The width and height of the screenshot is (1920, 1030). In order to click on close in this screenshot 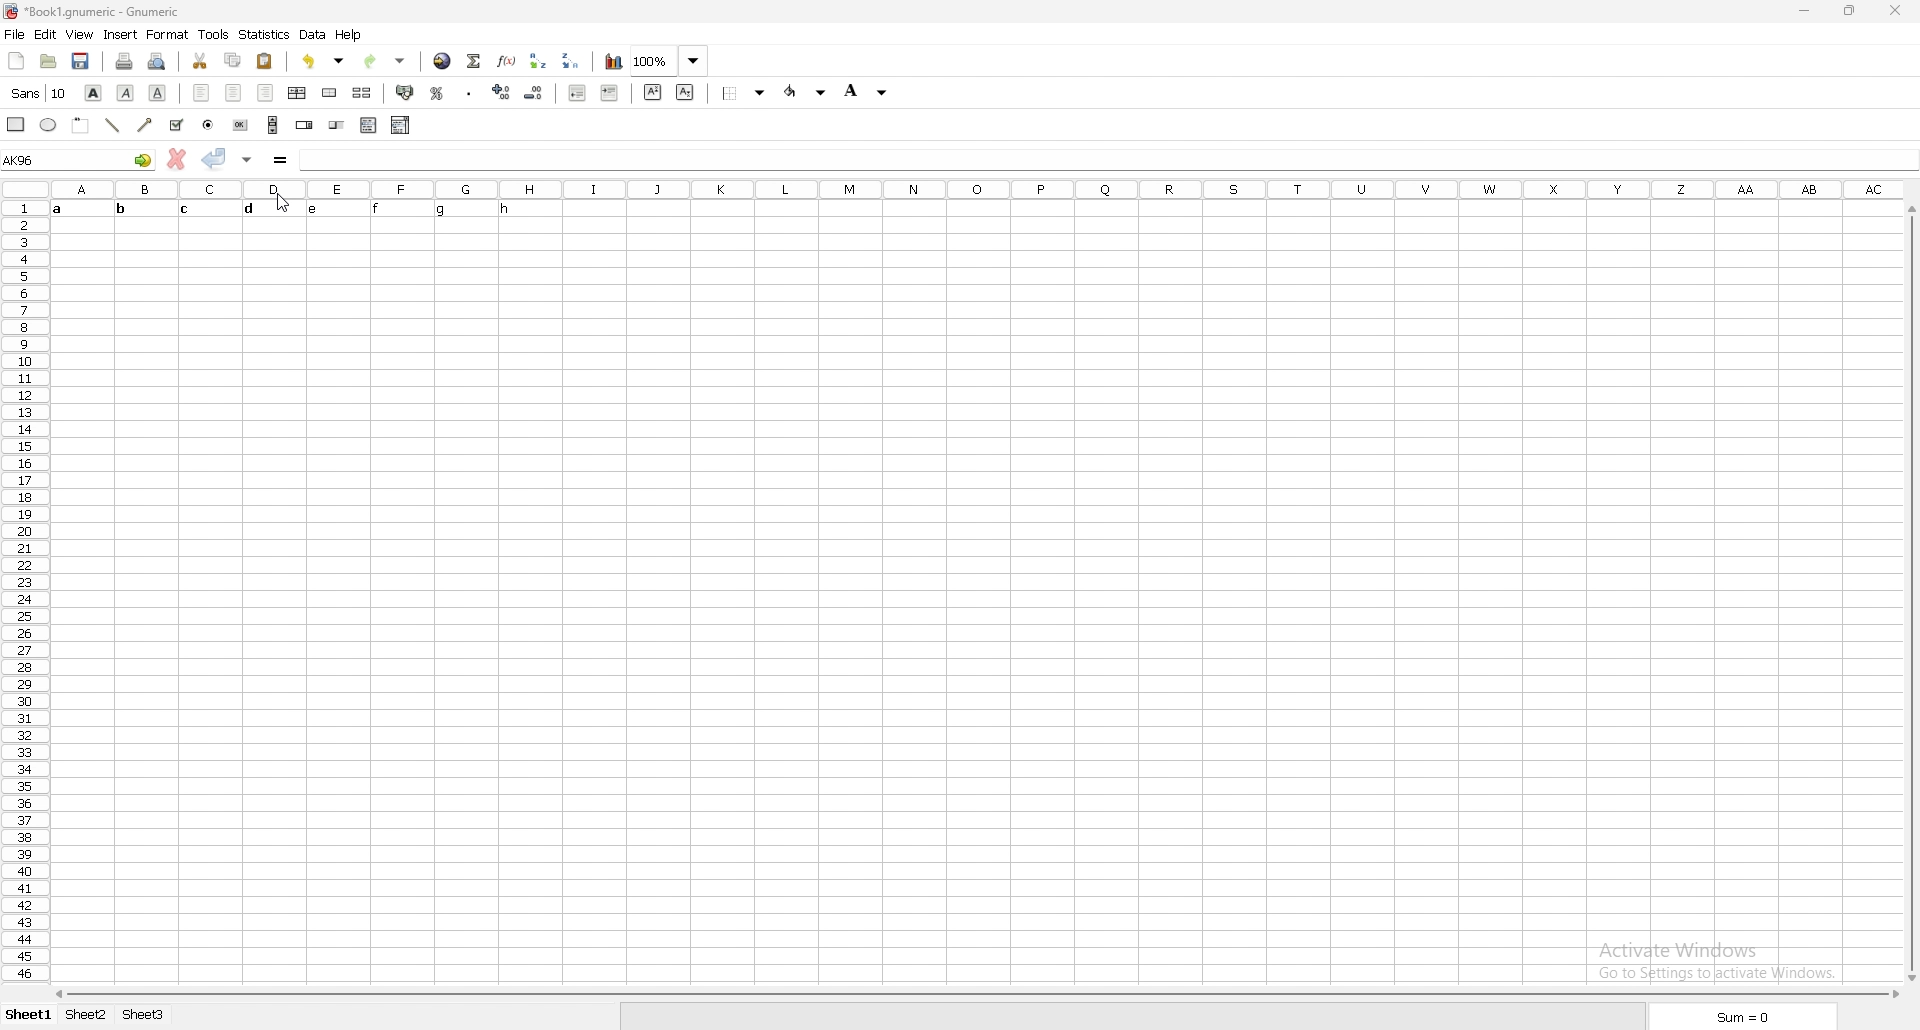, I will do `click(1894, 10)`.